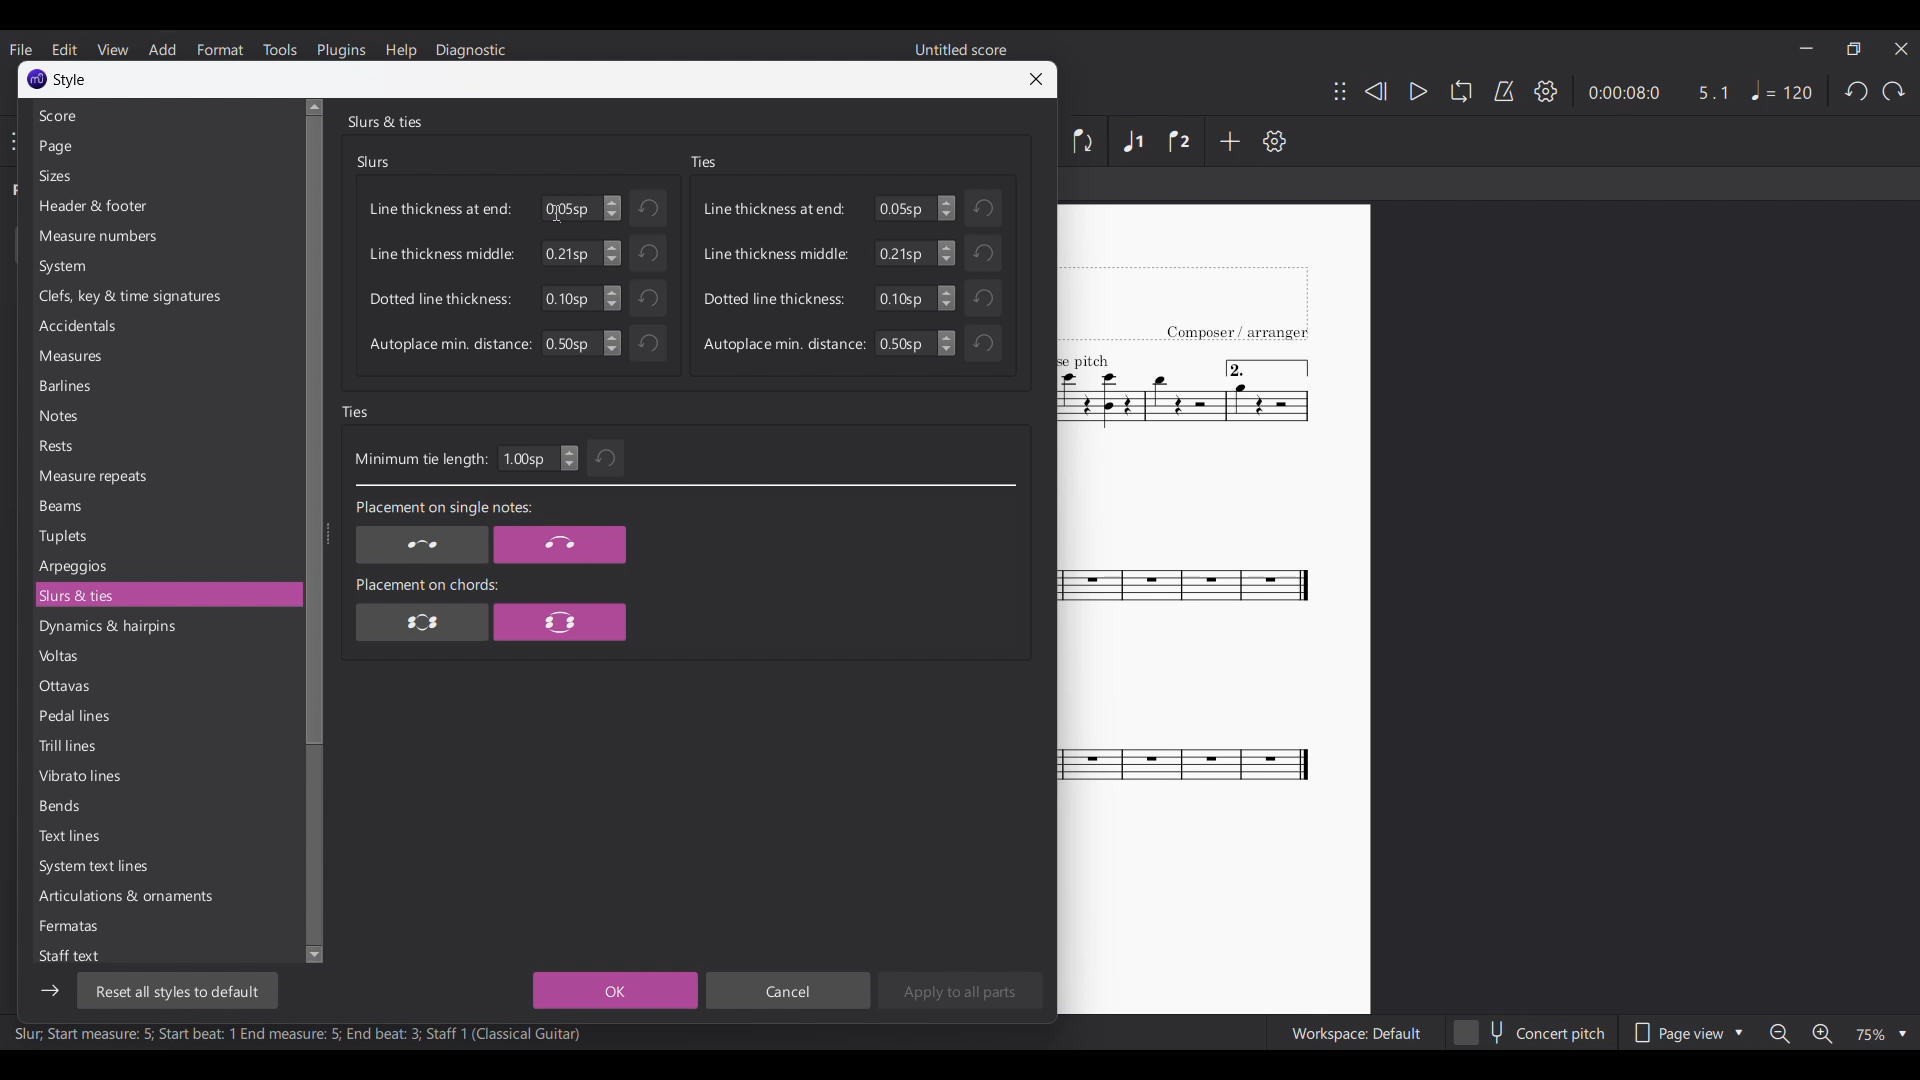 The height and width of the screenshot is (1080, 1920). What do you see at coordinates (1230, 141) in the screenshot?
I see `Add` at bounding box center [1230, 141].